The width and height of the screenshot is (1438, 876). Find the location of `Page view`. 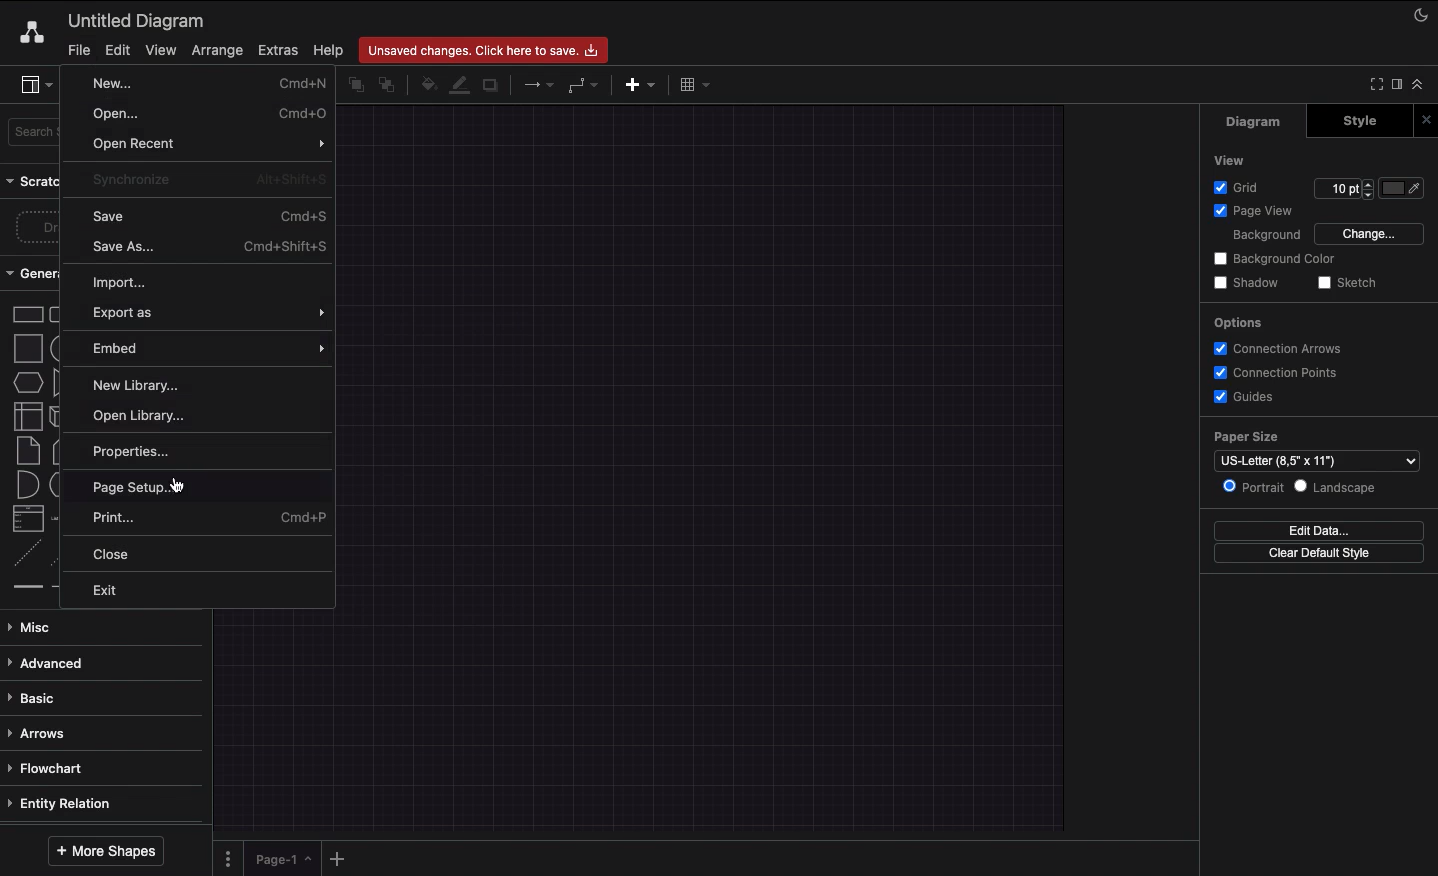

Page view is located at coordinates (1250, 212).